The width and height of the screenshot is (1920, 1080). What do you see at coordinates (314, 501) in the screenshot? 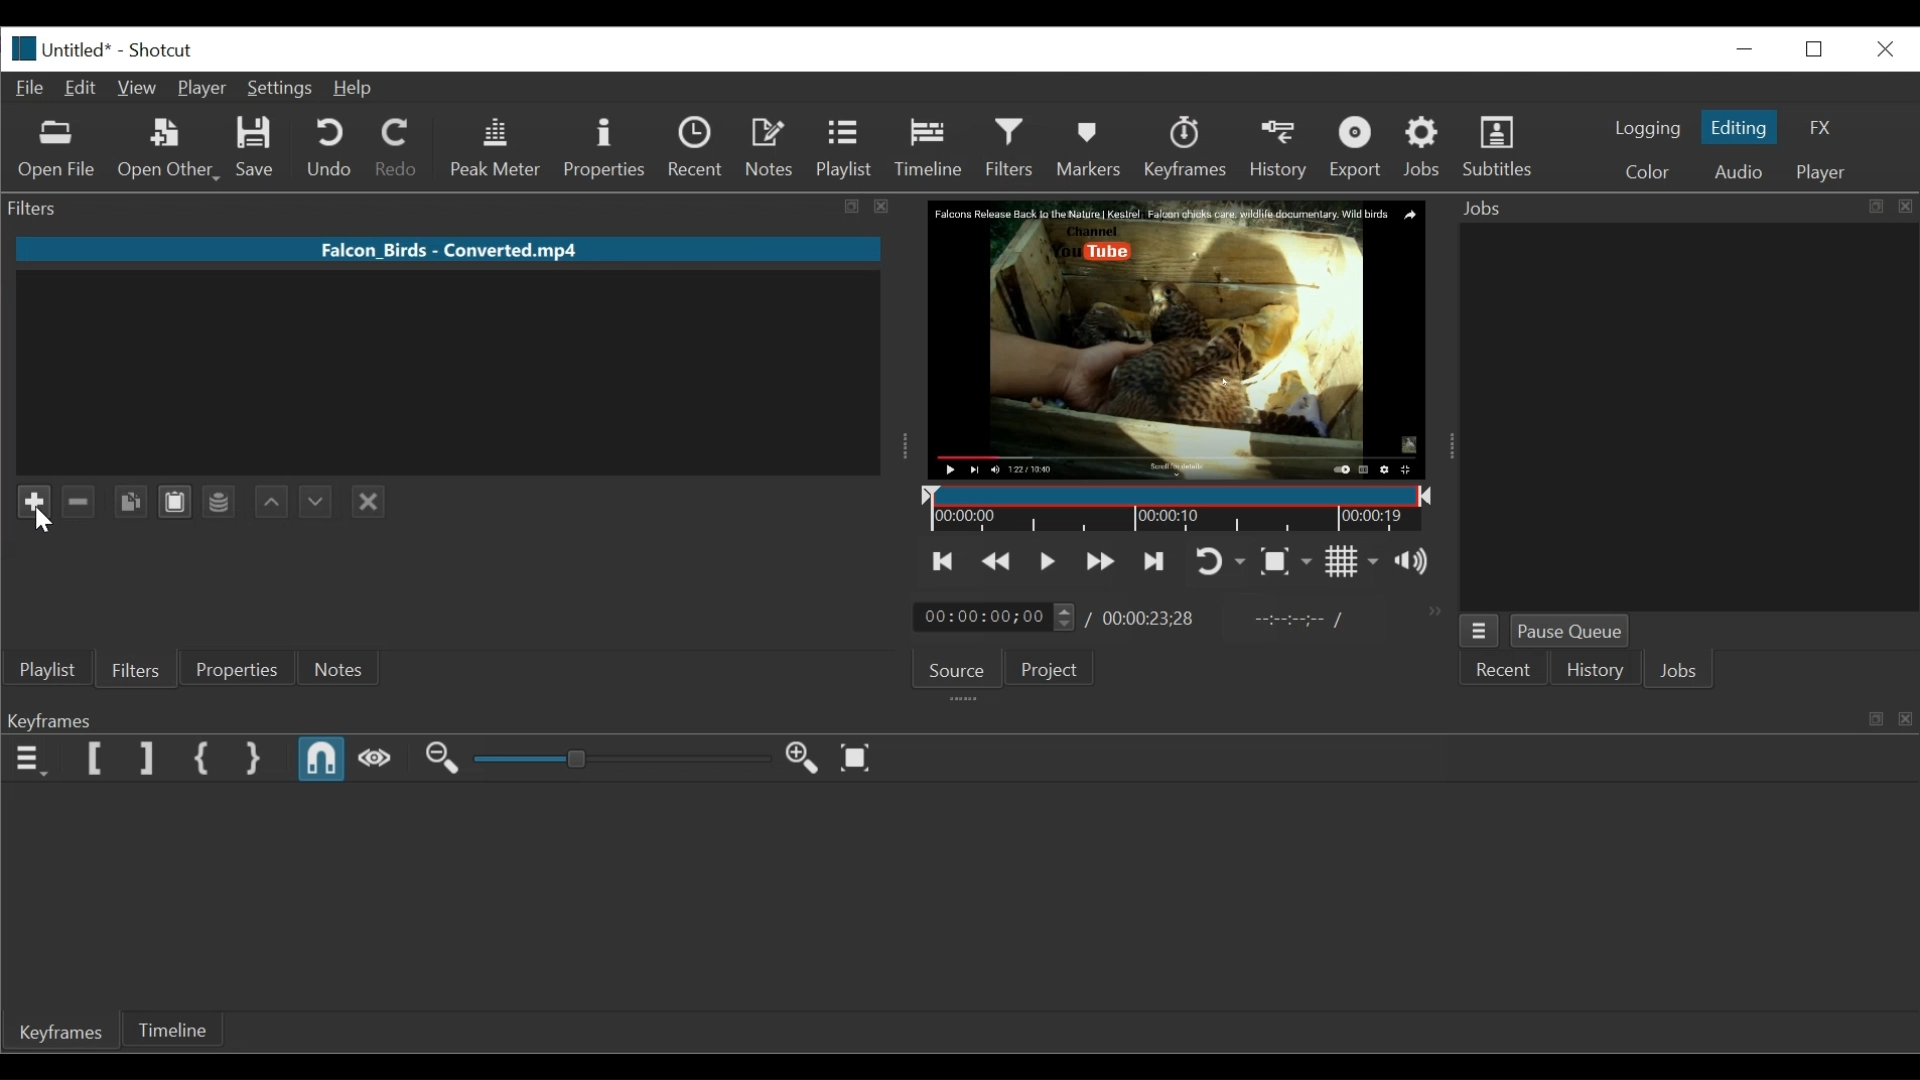
I see `Move filter down` at bounding box center [314, 501].